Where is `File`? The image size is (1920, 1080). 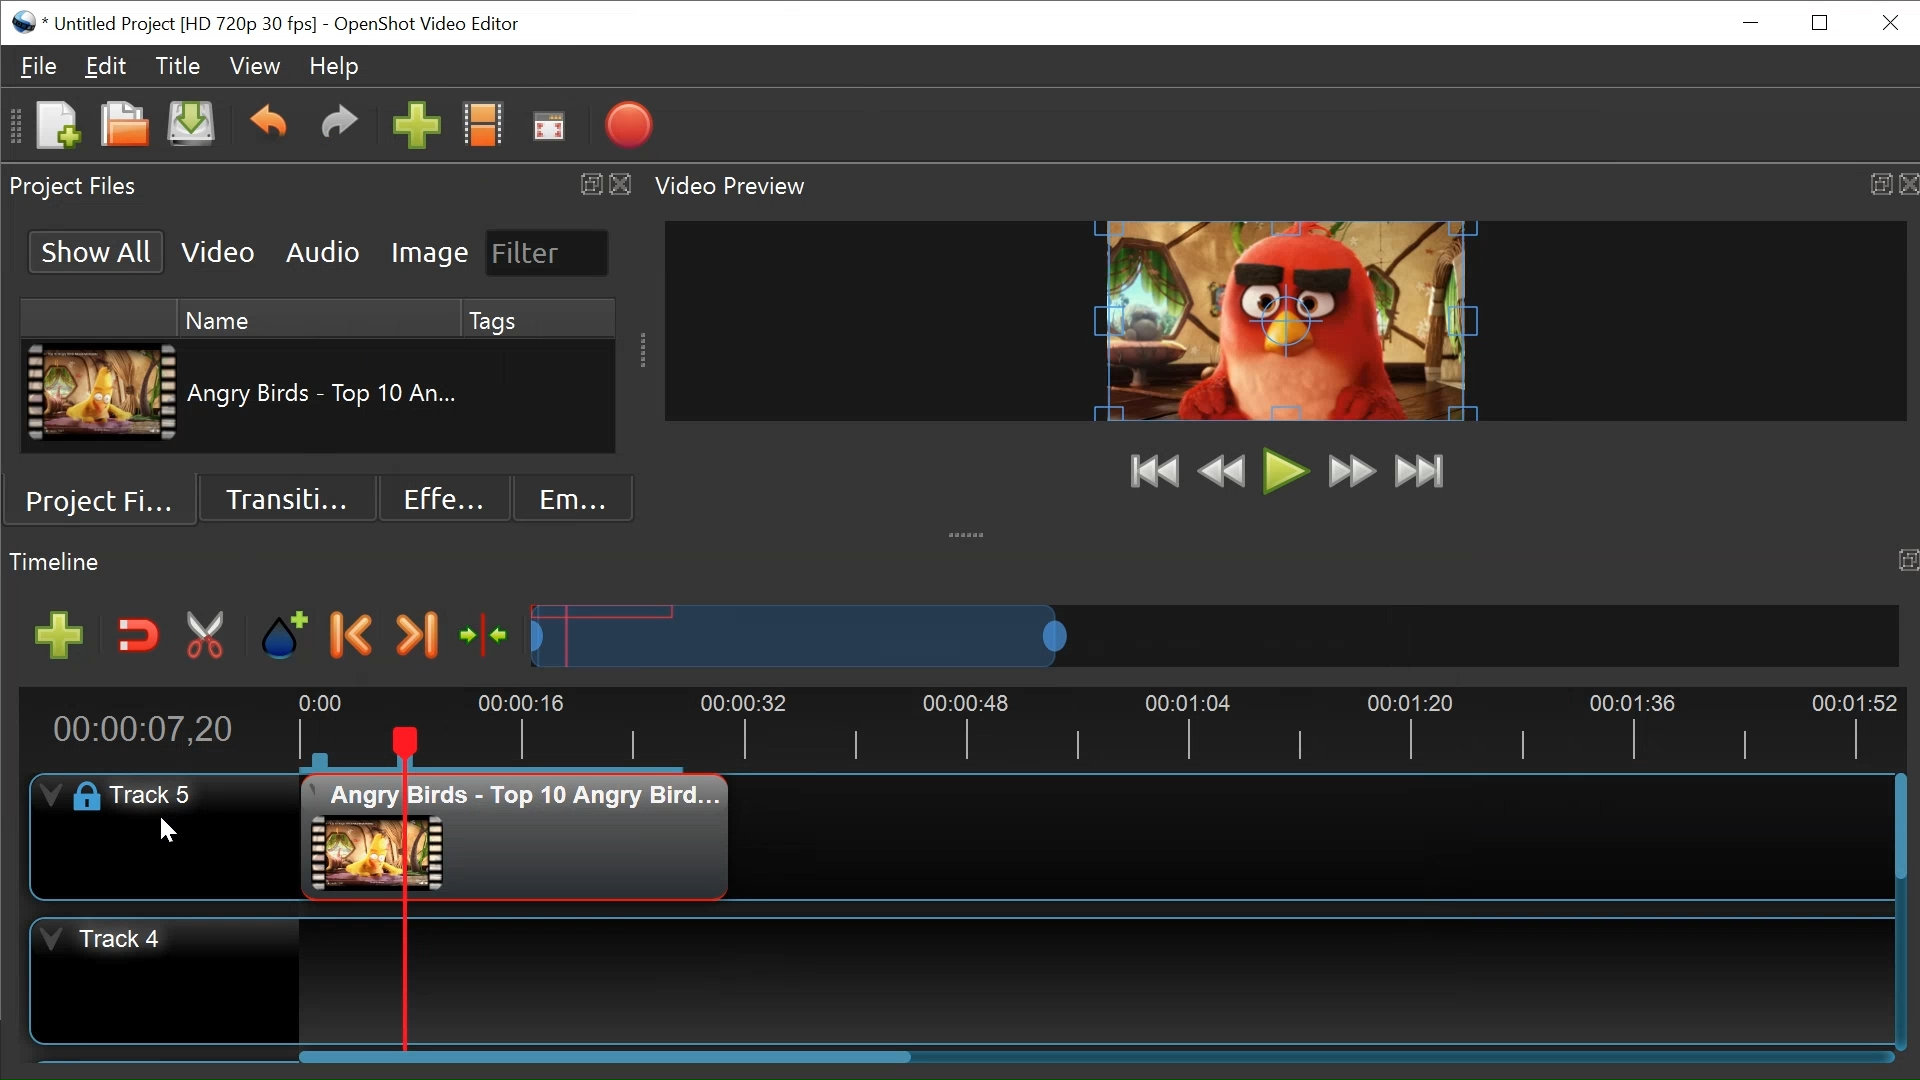 File is located at coordinates (40, 66).